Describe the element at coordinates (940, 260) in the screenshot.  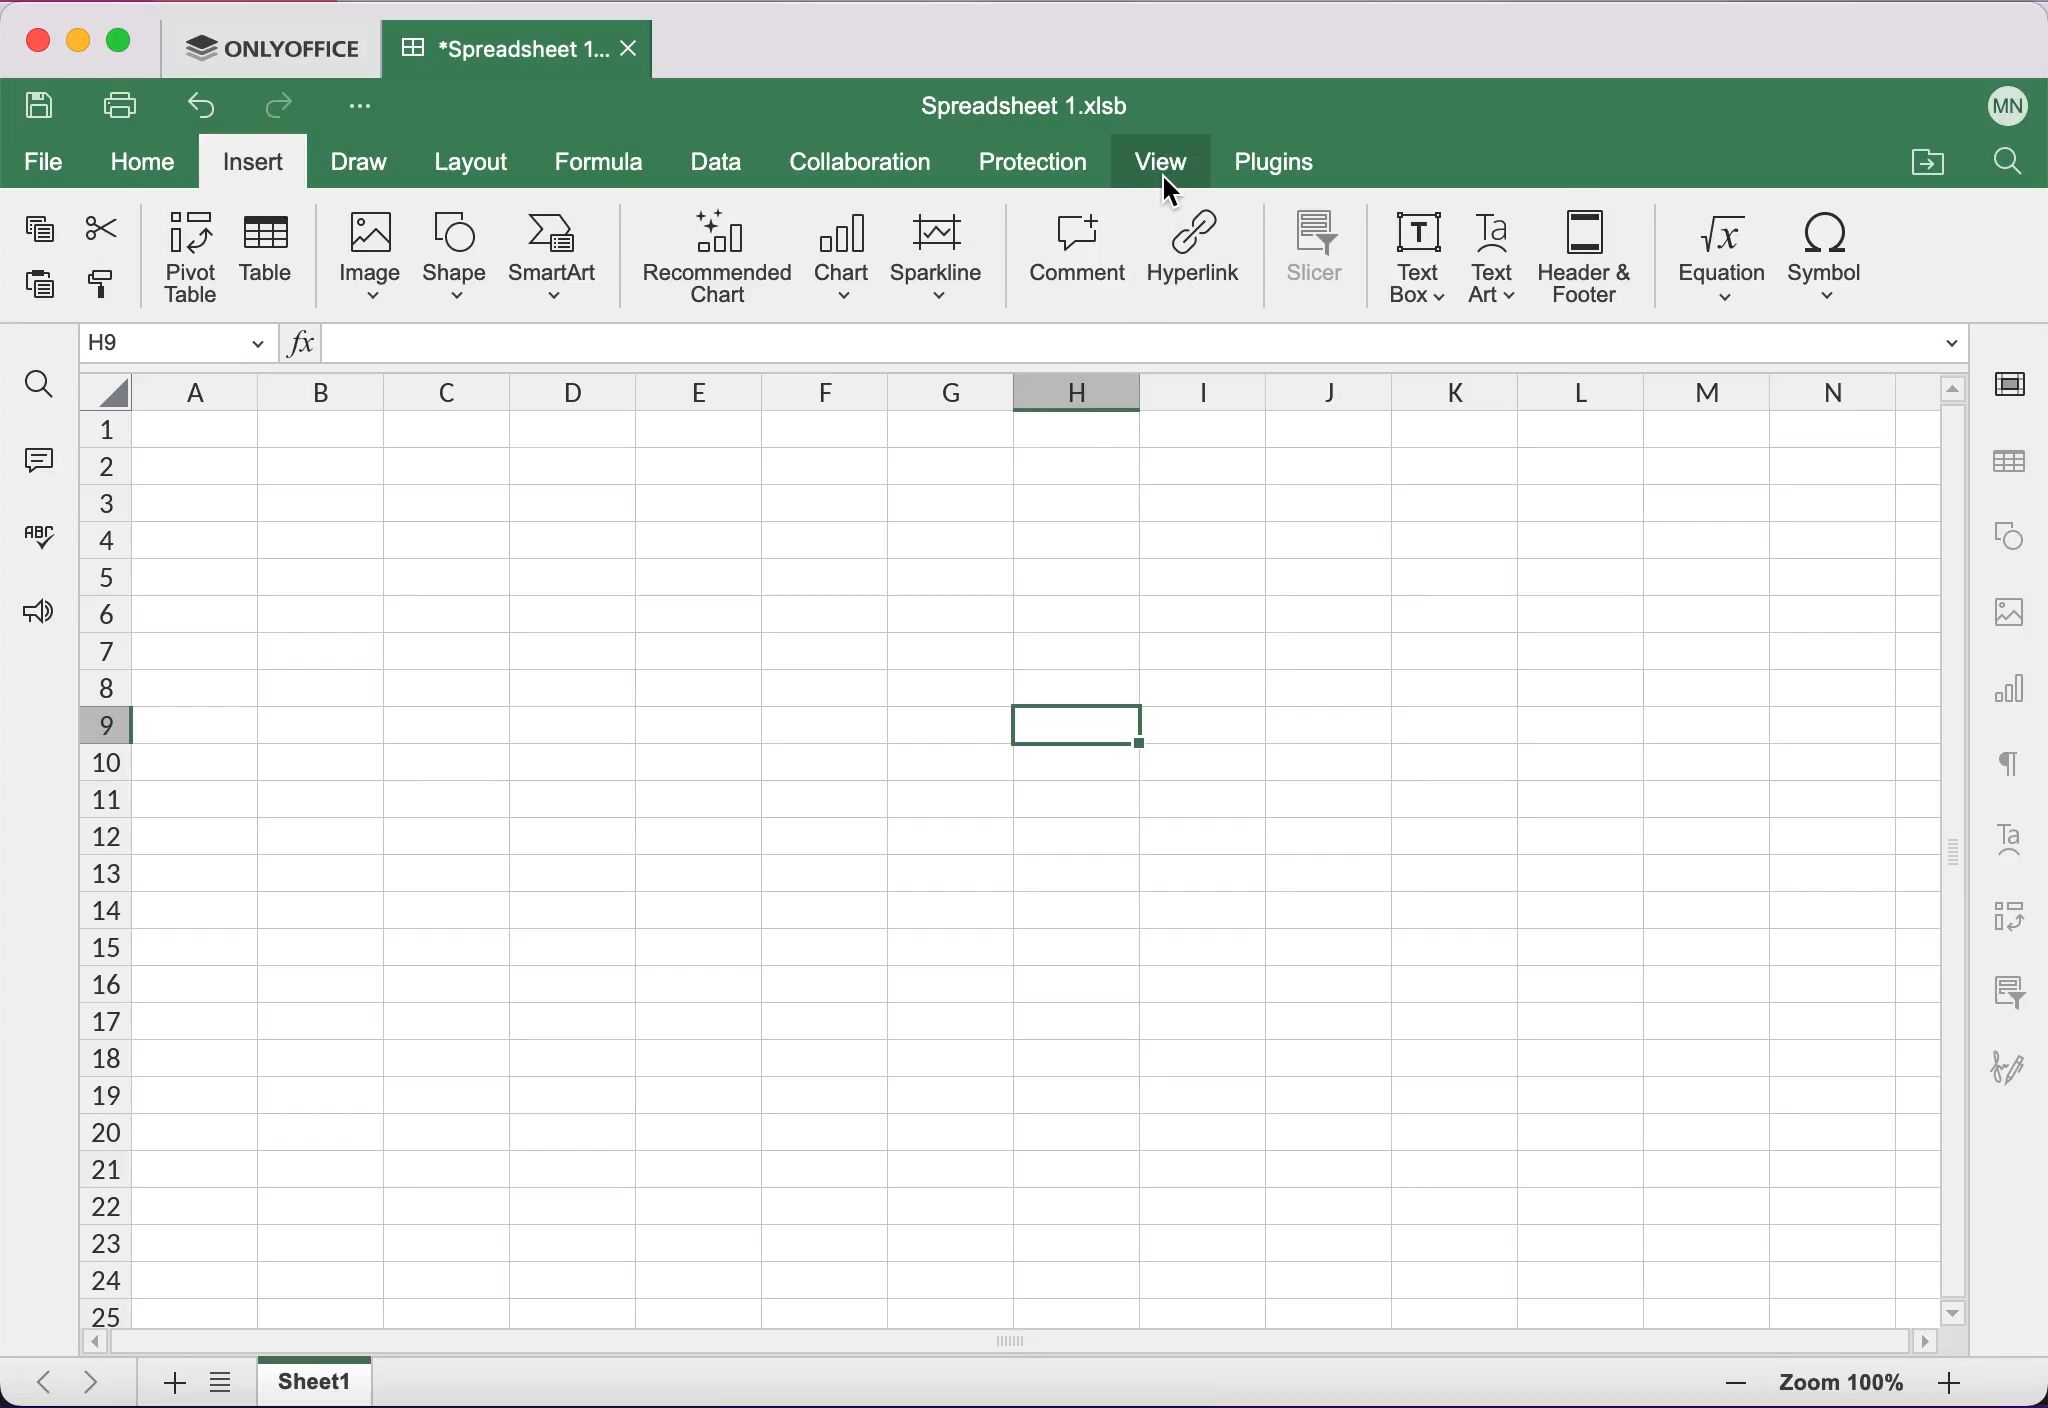
I see `sparkline` at that location.